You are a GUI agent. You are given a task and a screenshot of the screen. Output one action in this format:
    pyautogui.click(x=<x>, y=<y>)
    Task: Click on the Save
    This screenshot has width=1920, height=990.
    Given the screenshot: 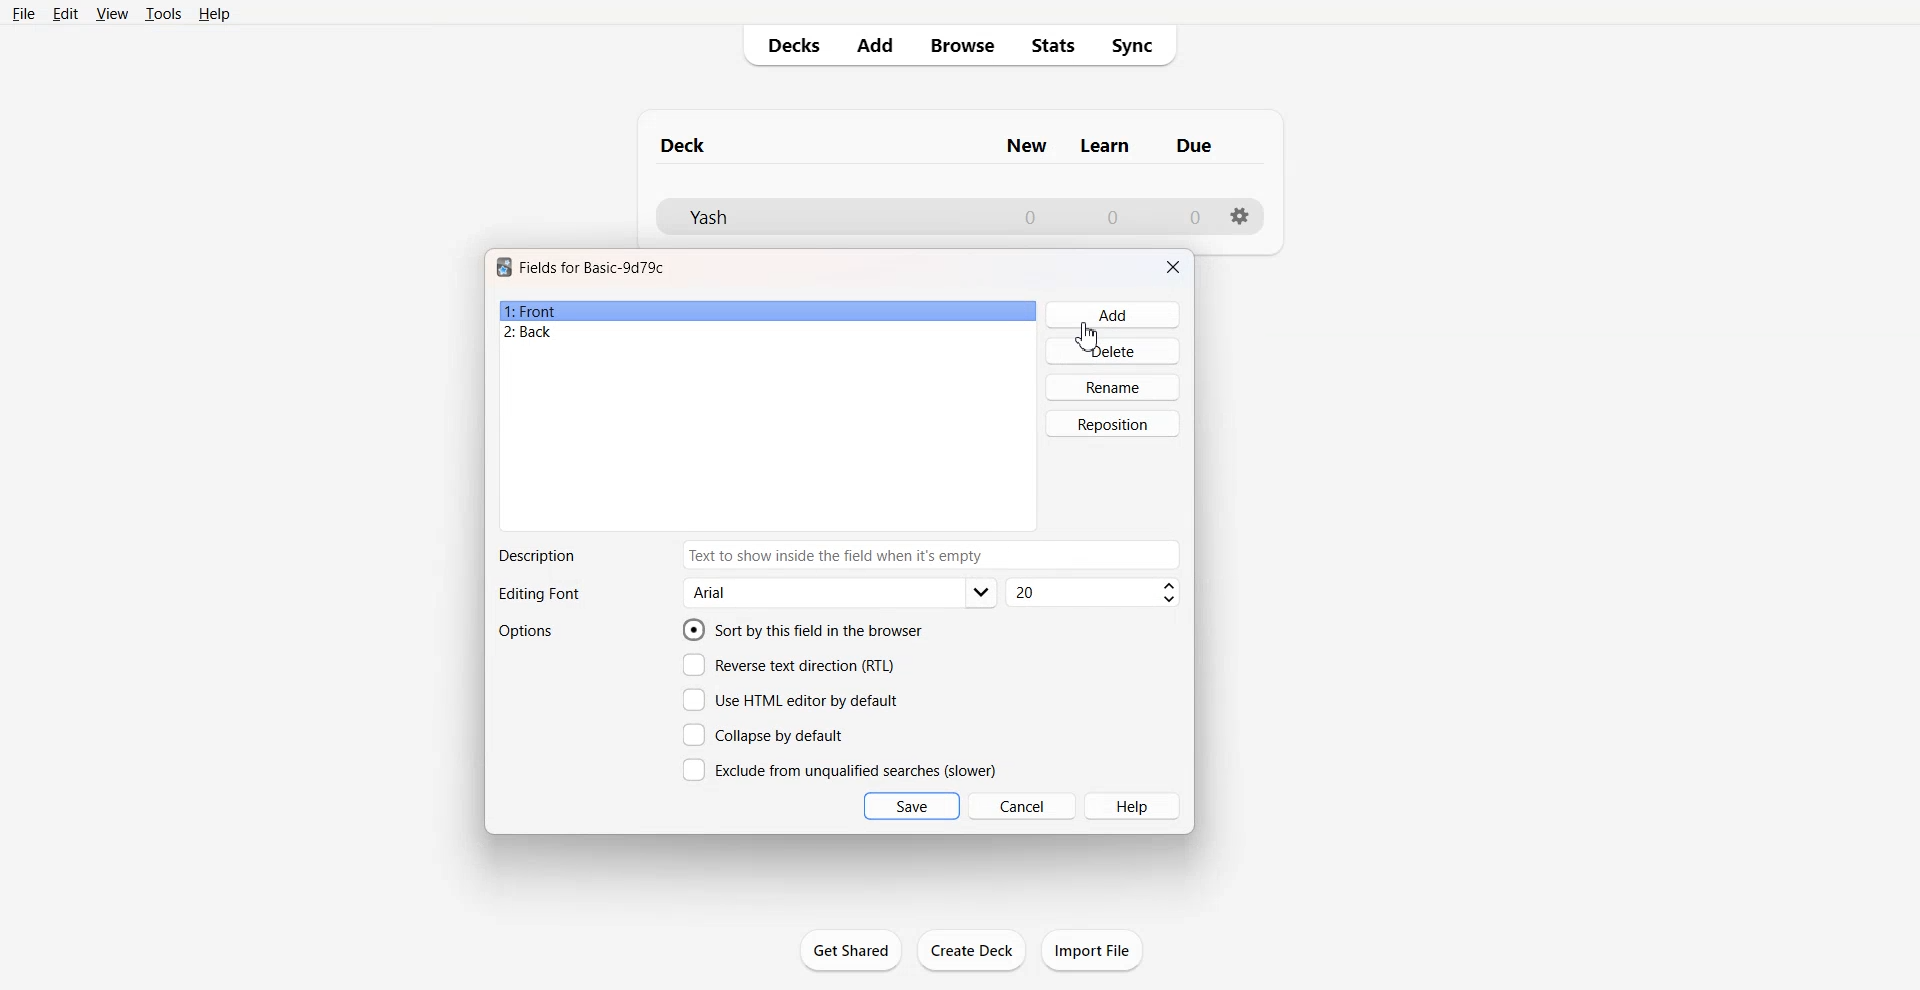 What is the action you would take?
    pyautogui.click(x=912, y=806)
    